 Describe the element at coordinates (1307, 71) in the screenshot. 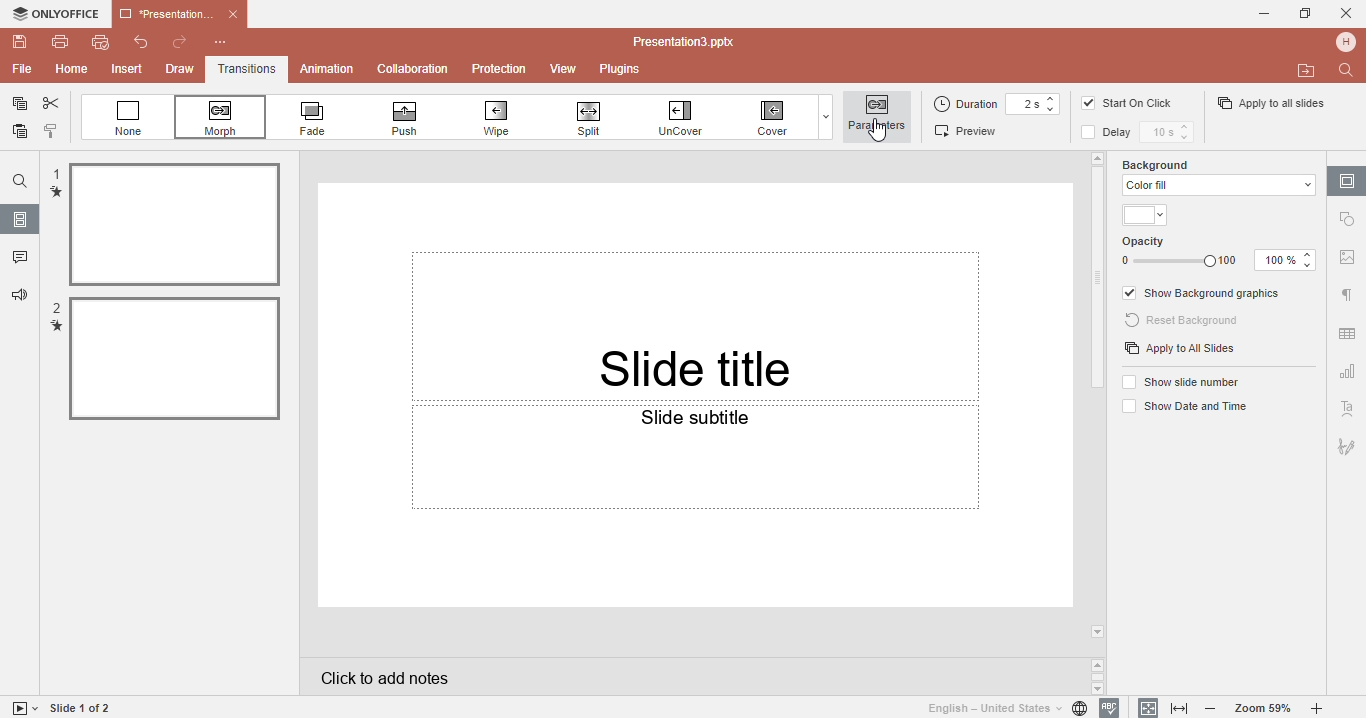

I see `Open file` at that location.